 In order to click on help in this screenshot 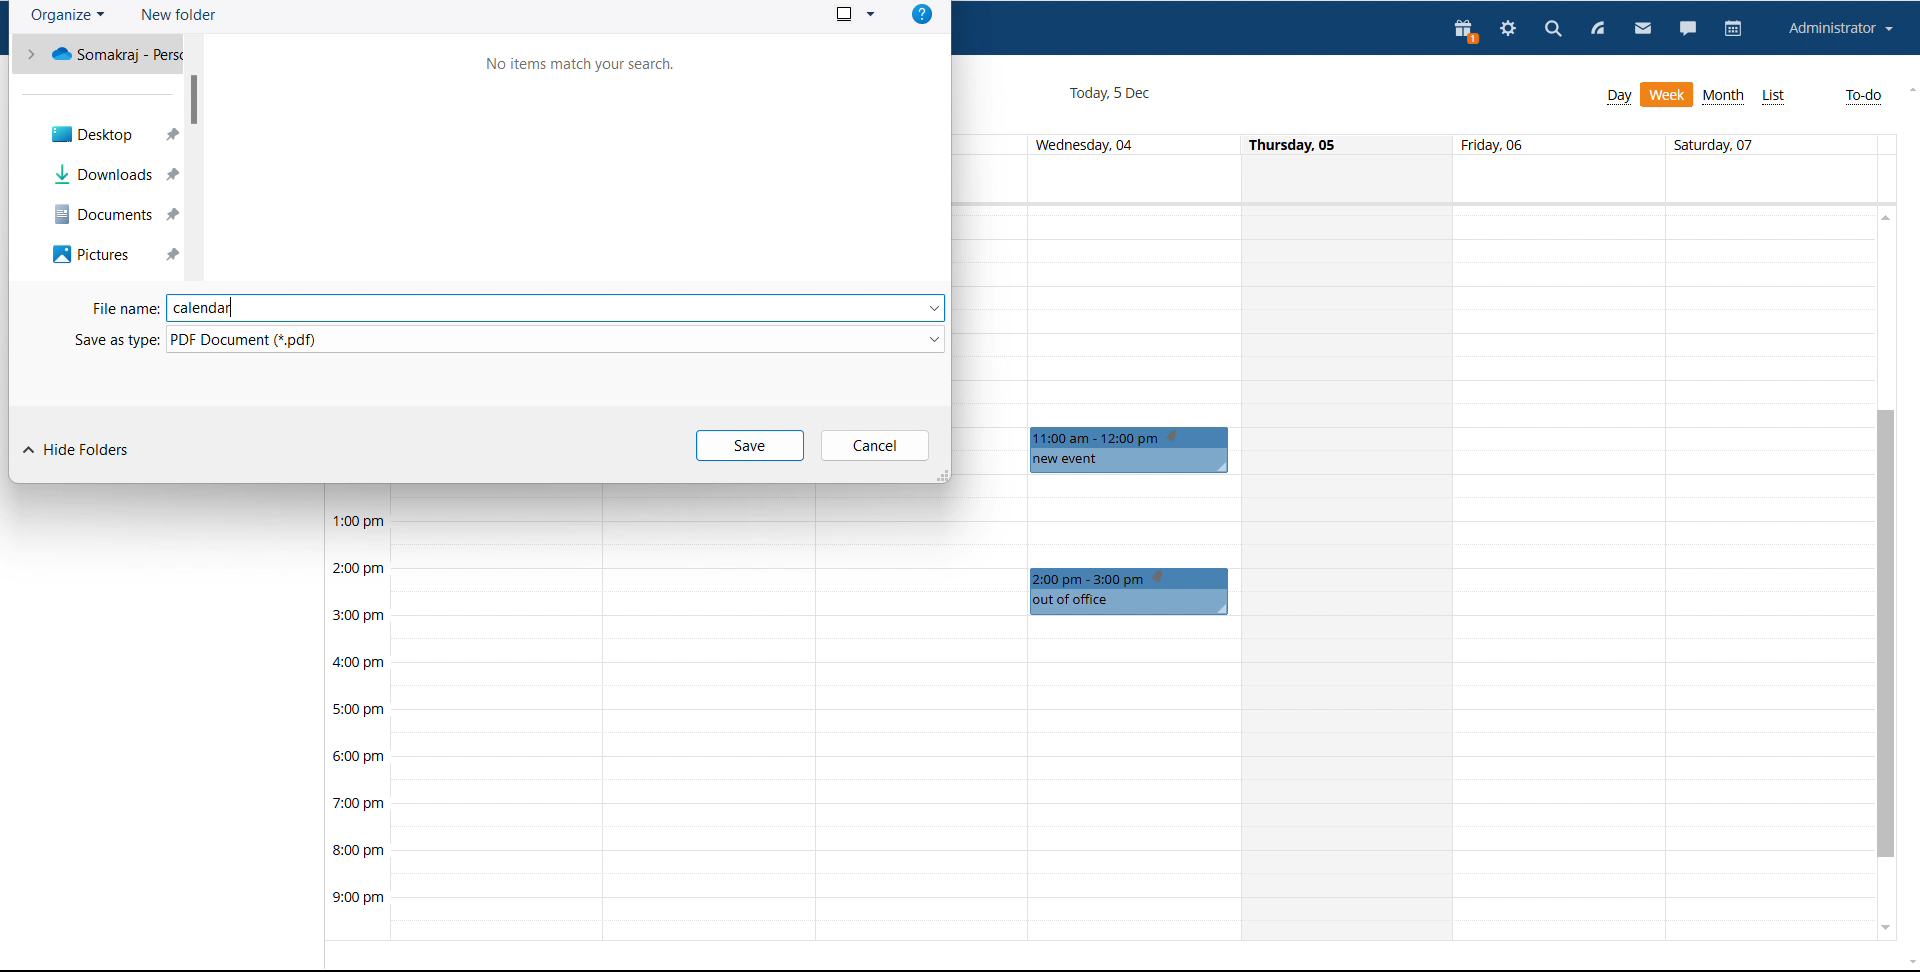, I will do `click(921, 14)`.